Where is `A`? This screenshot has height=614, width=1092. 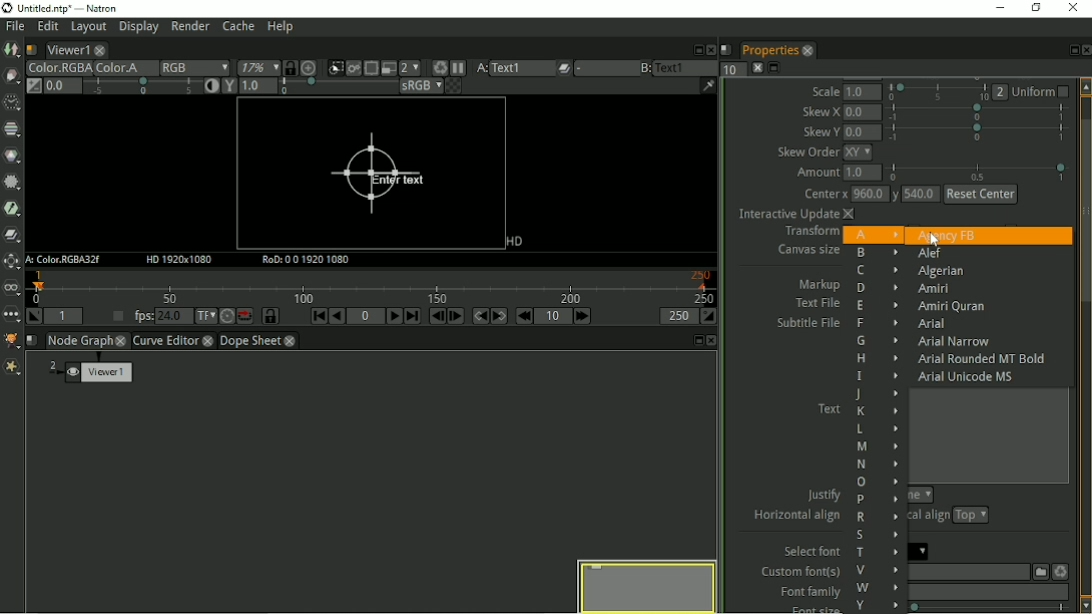 A is located at coordinates (872, 234).